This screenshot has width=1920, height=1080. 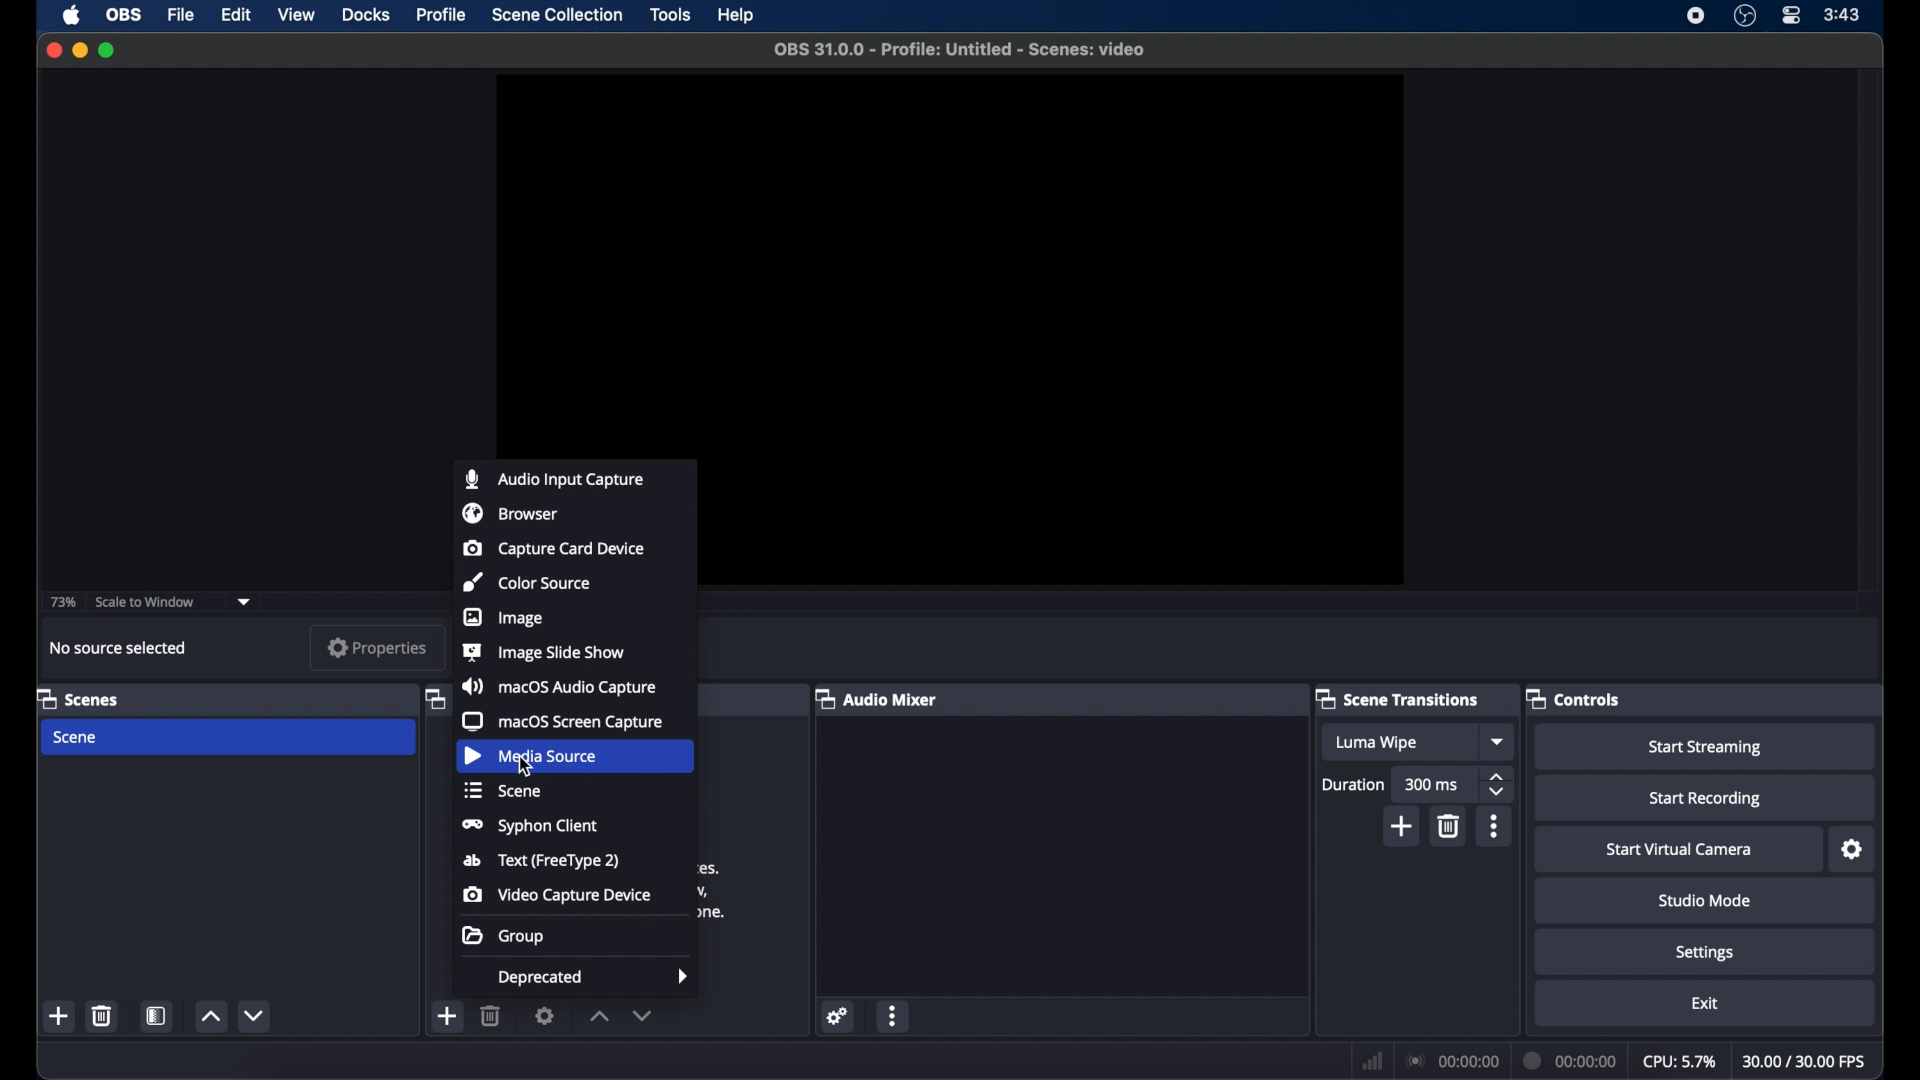 I want to click on image slide show, so click(x=544, y=652).